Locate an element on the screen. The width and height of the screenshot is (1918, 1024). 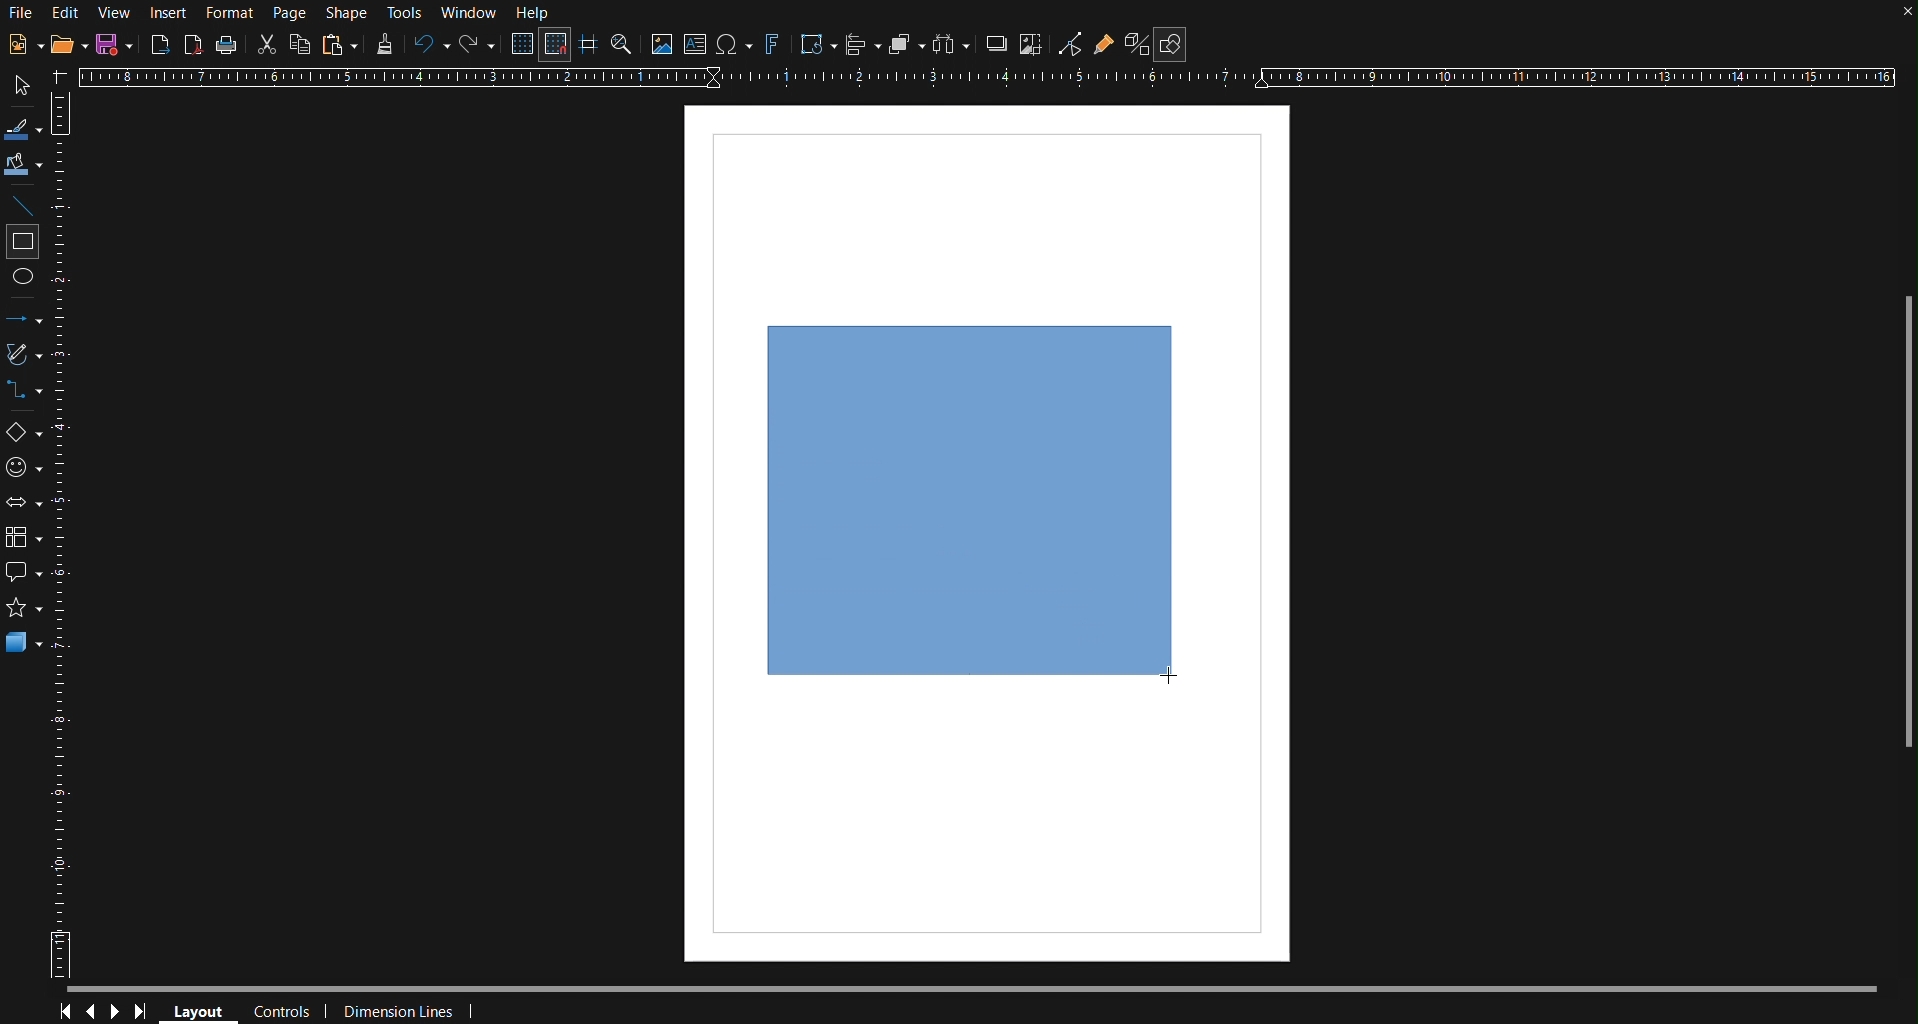
Previous Page is located at coordinates (90, 1012).